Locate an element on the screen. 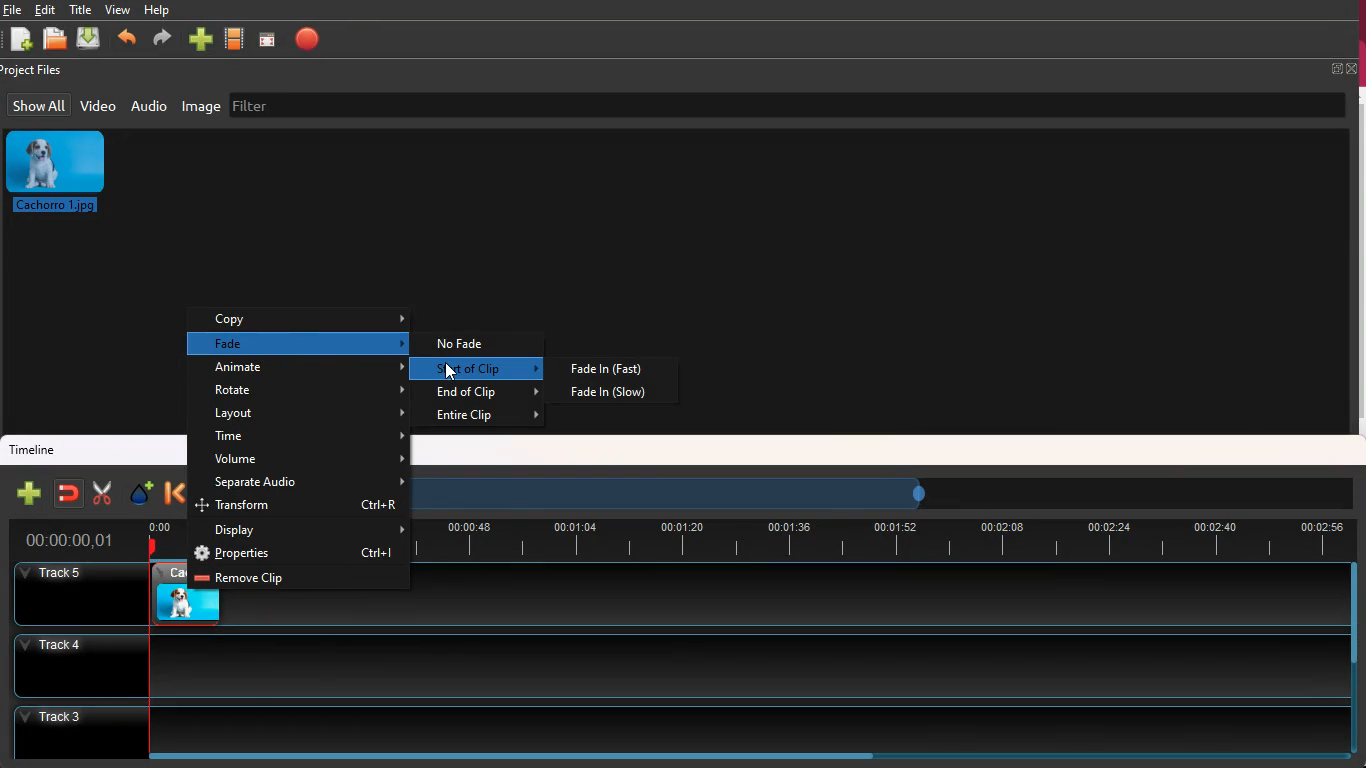 This screenshot has height=768, width=1366. image is located at coordinates (60, 174).